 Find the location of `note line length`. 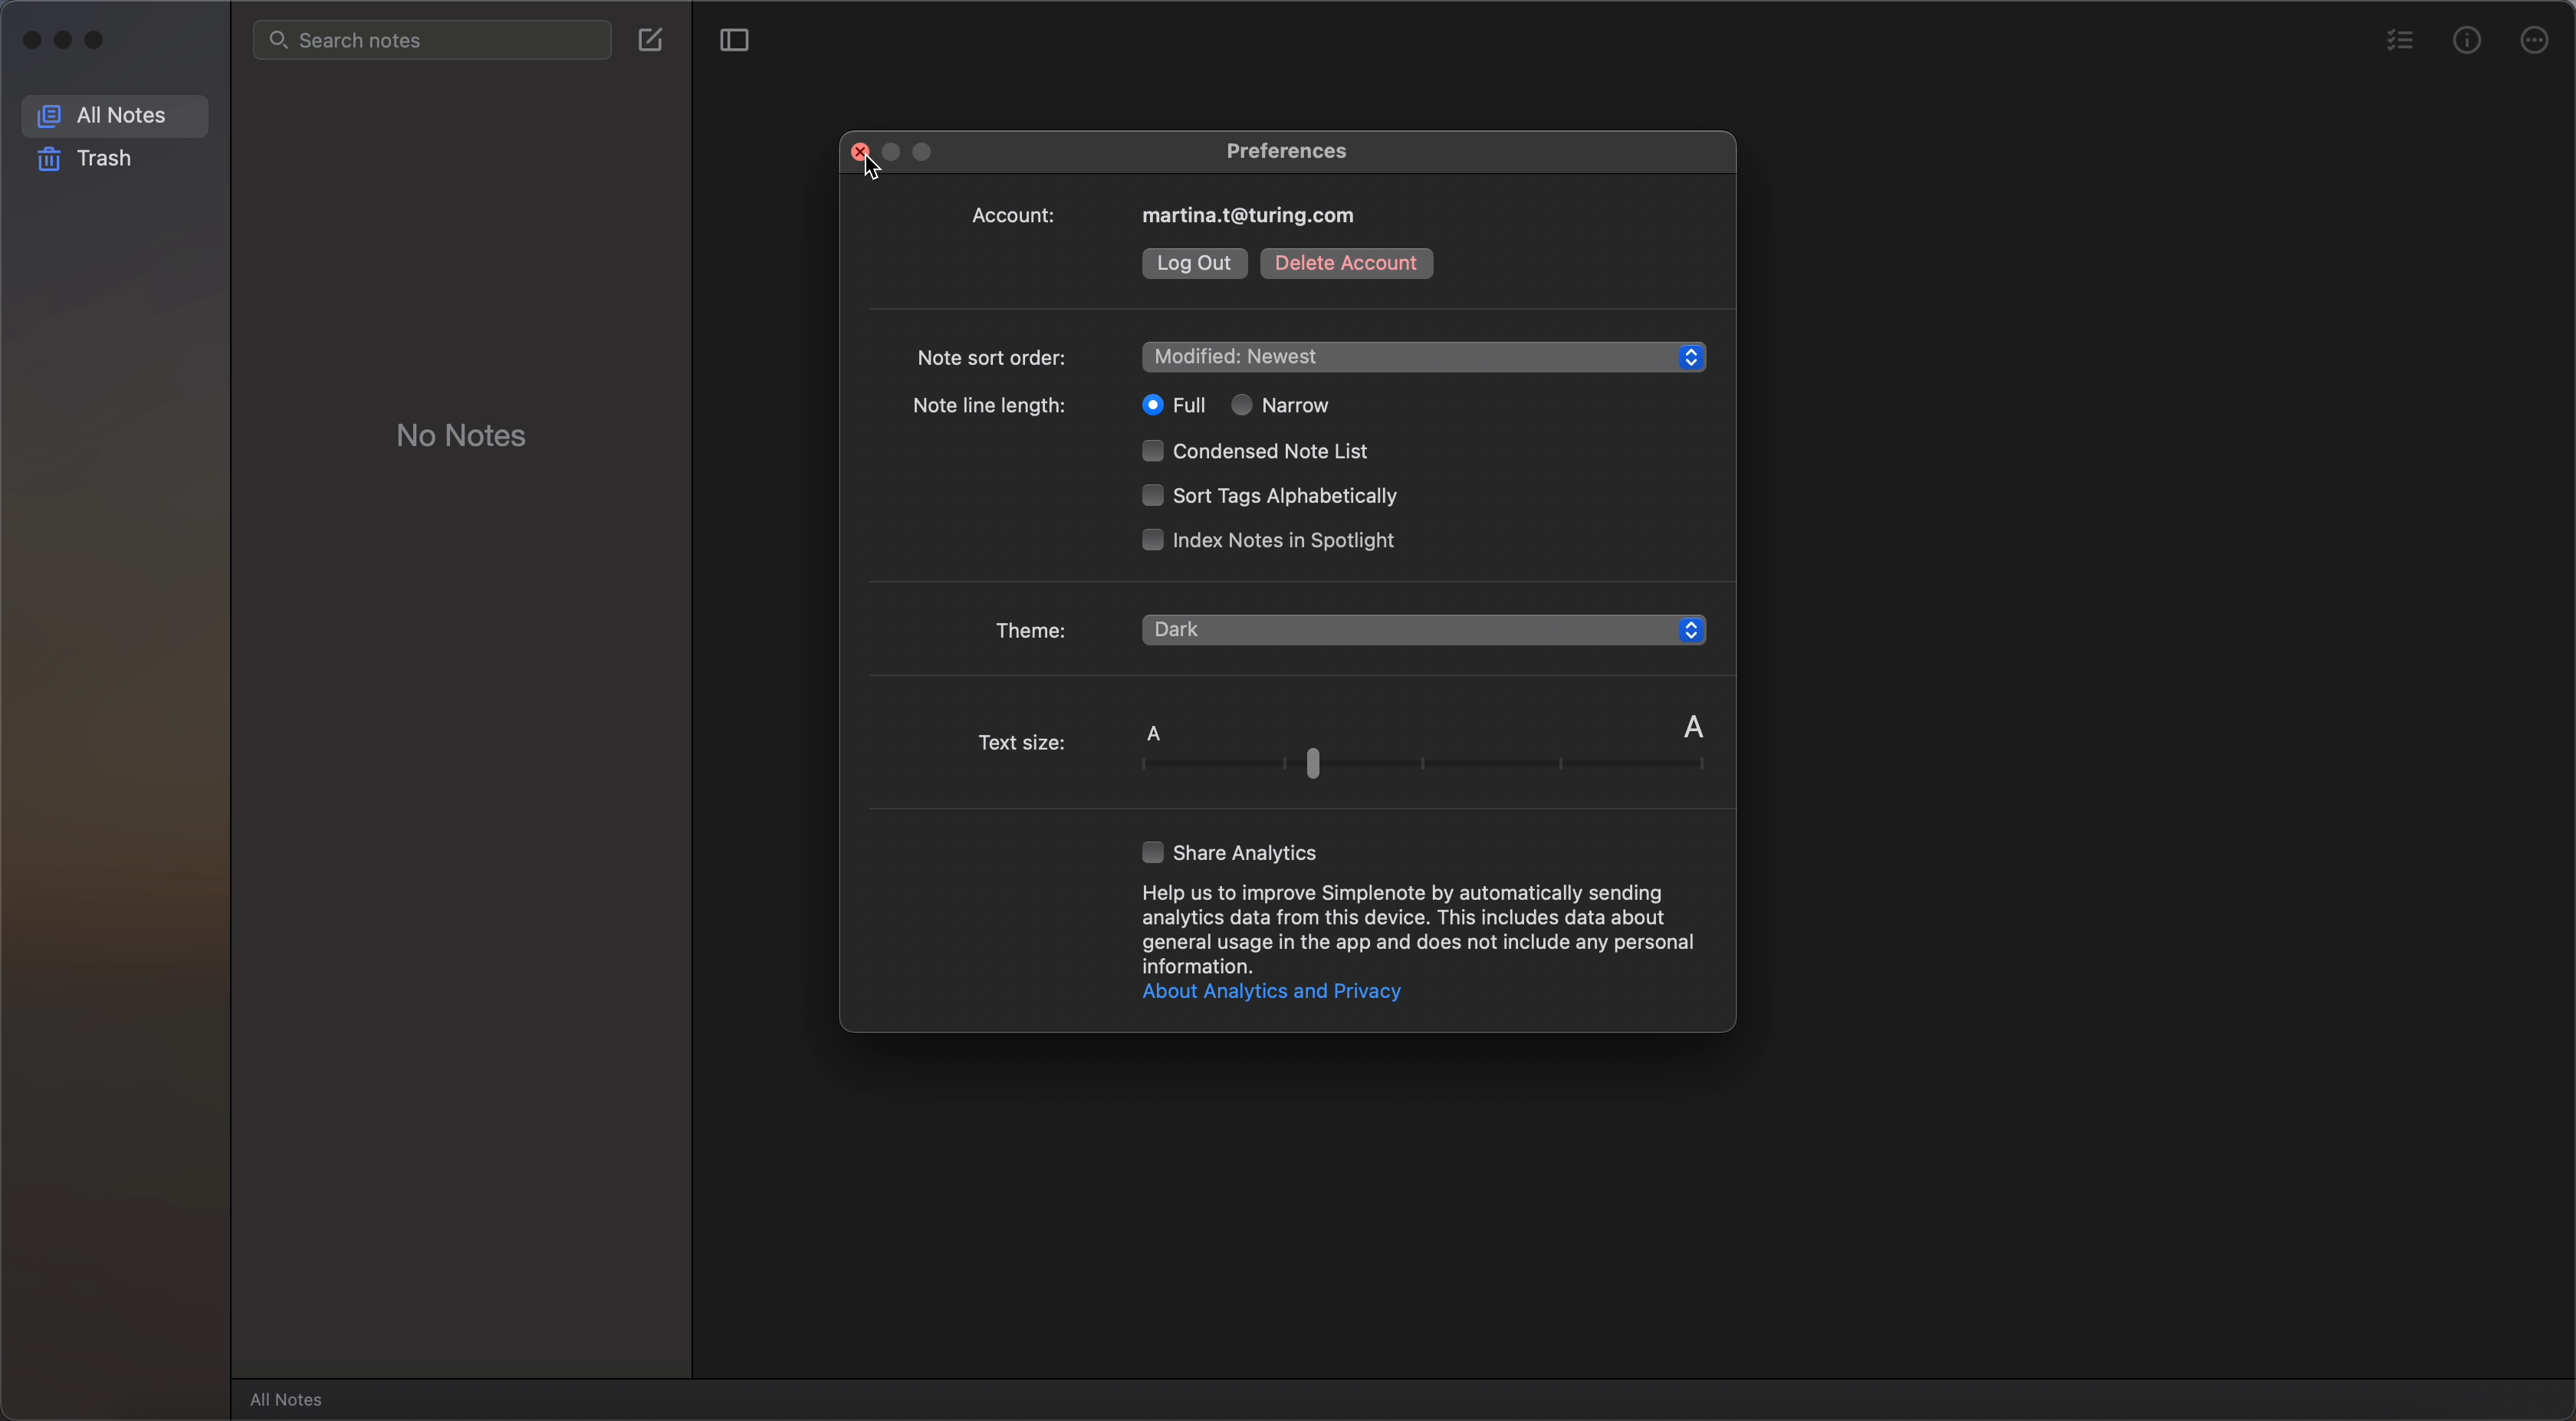

note line length is located at coordinates (995, 409).